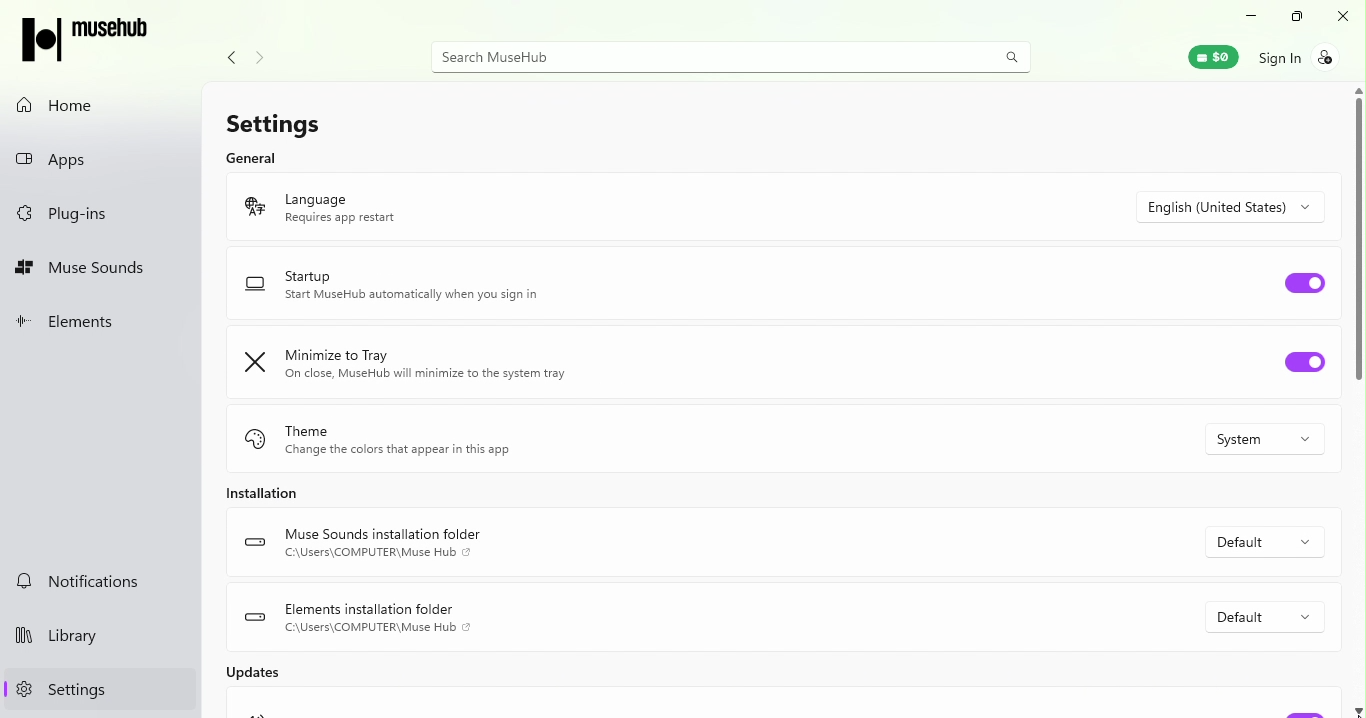 The height and width of the screenshot is (718, 1366). I want to click on Apps, so click(88, 164).